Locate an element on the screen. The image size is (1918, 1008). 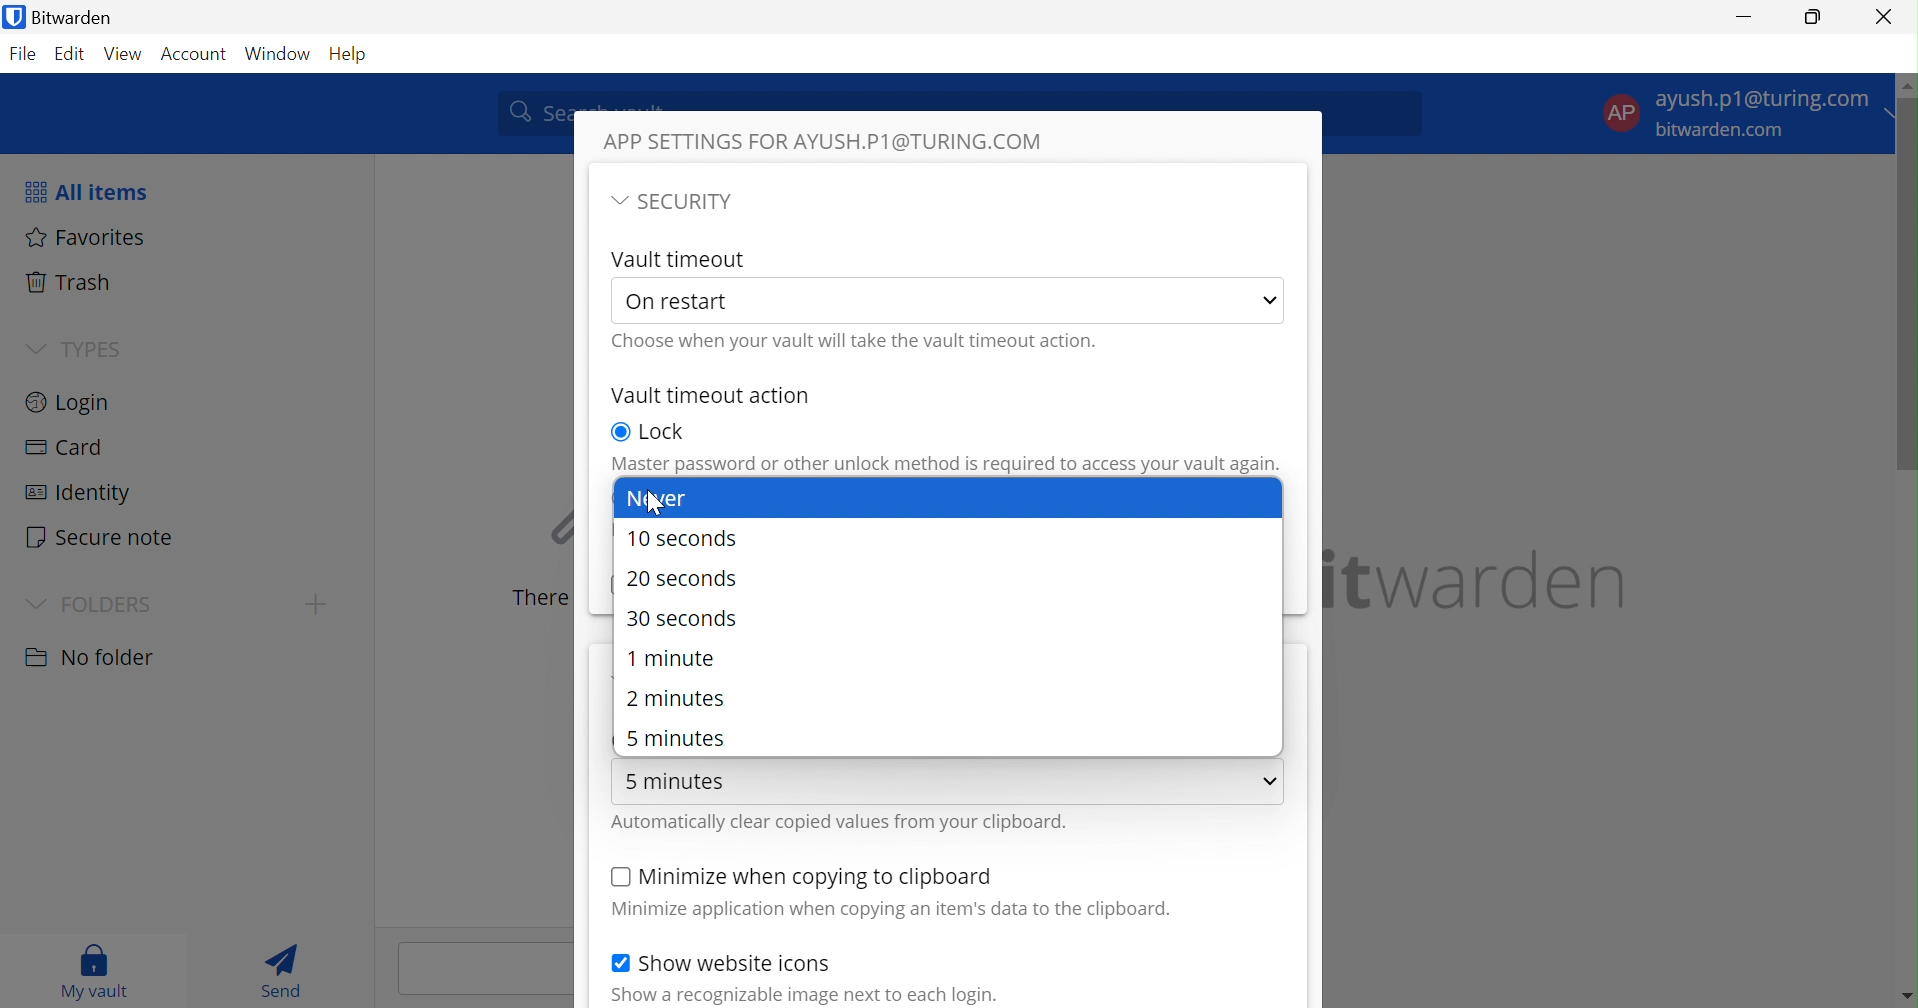
10 seconds is located at coordinates (682, 539).